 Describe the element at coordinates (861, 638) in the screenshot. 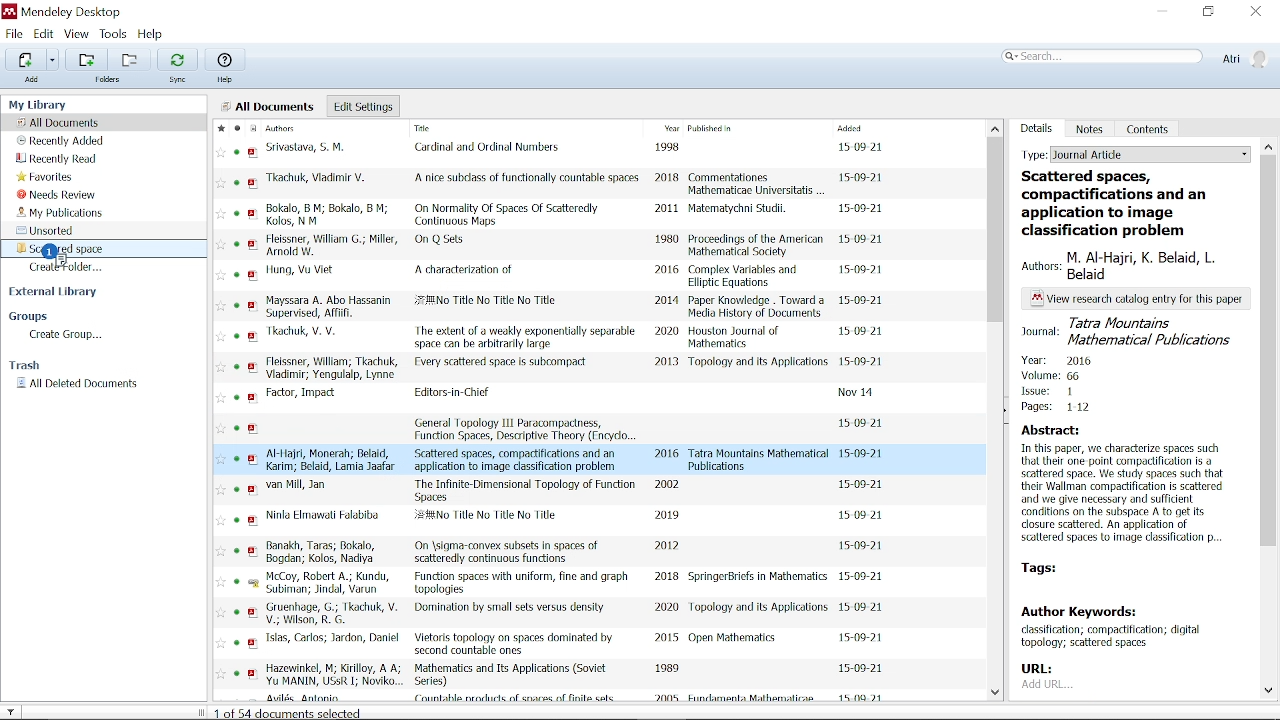

I see `date` at that location.